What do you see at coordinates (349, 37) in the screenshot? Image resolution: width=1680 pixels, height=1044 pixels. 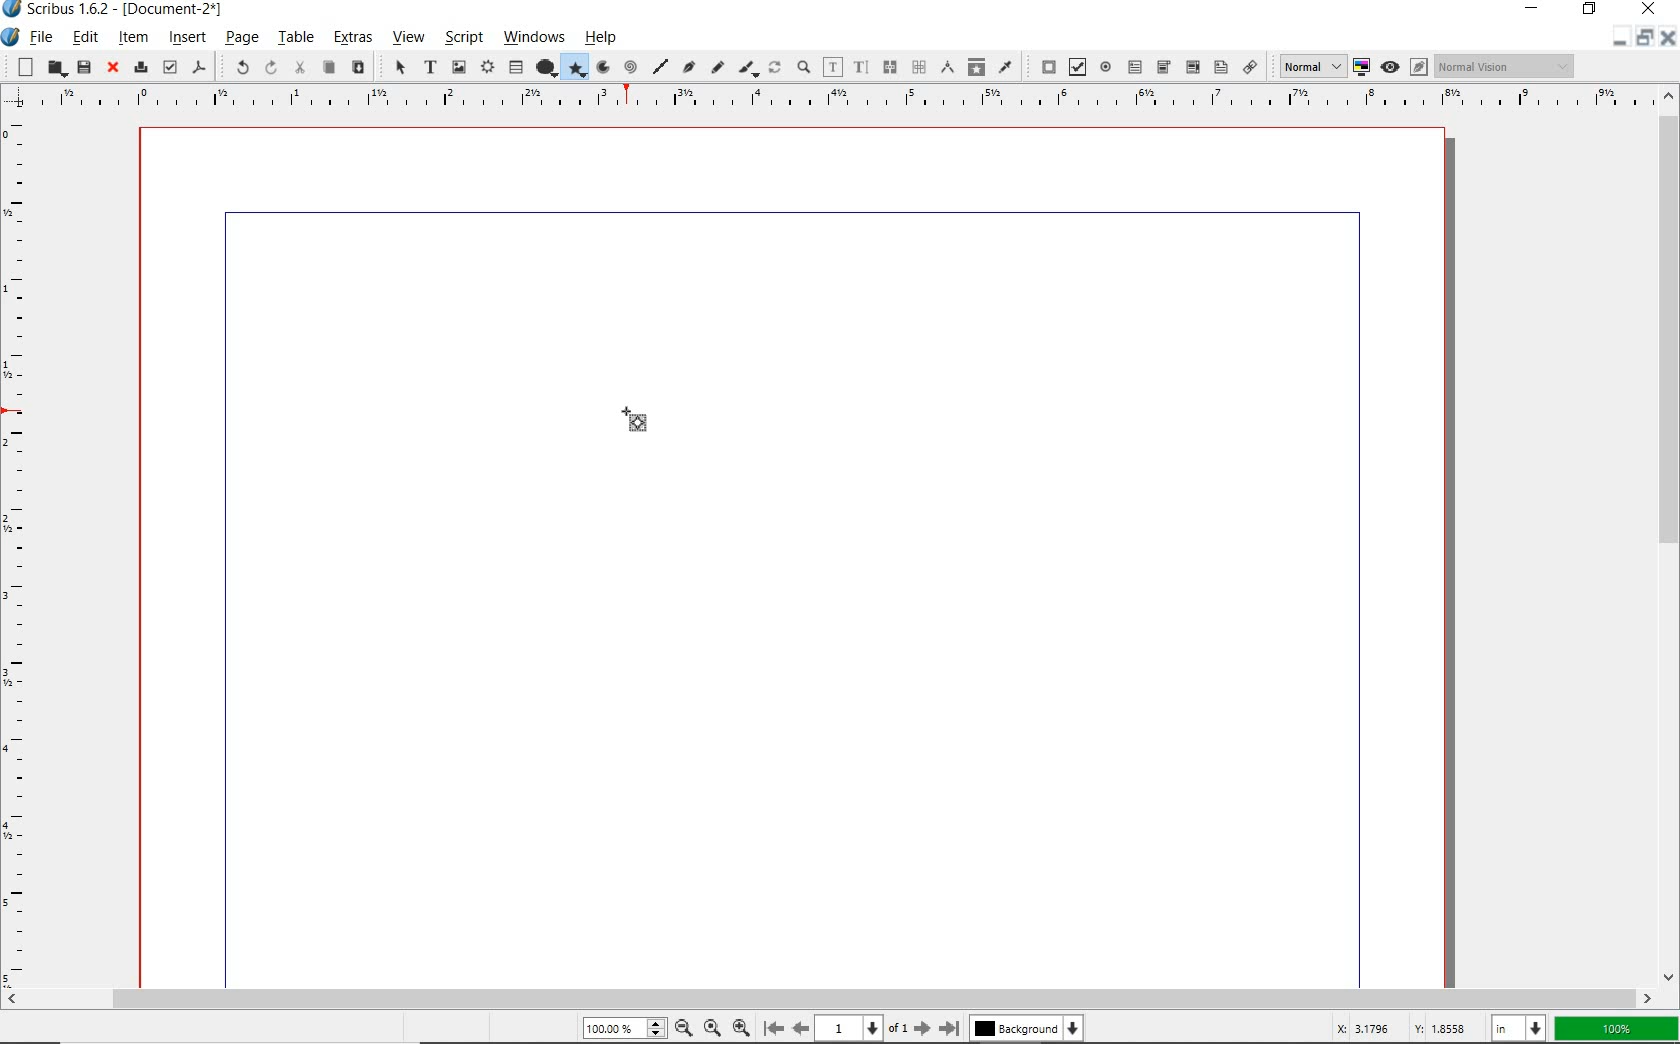 I see `extras` at bounding box center [349, 37].